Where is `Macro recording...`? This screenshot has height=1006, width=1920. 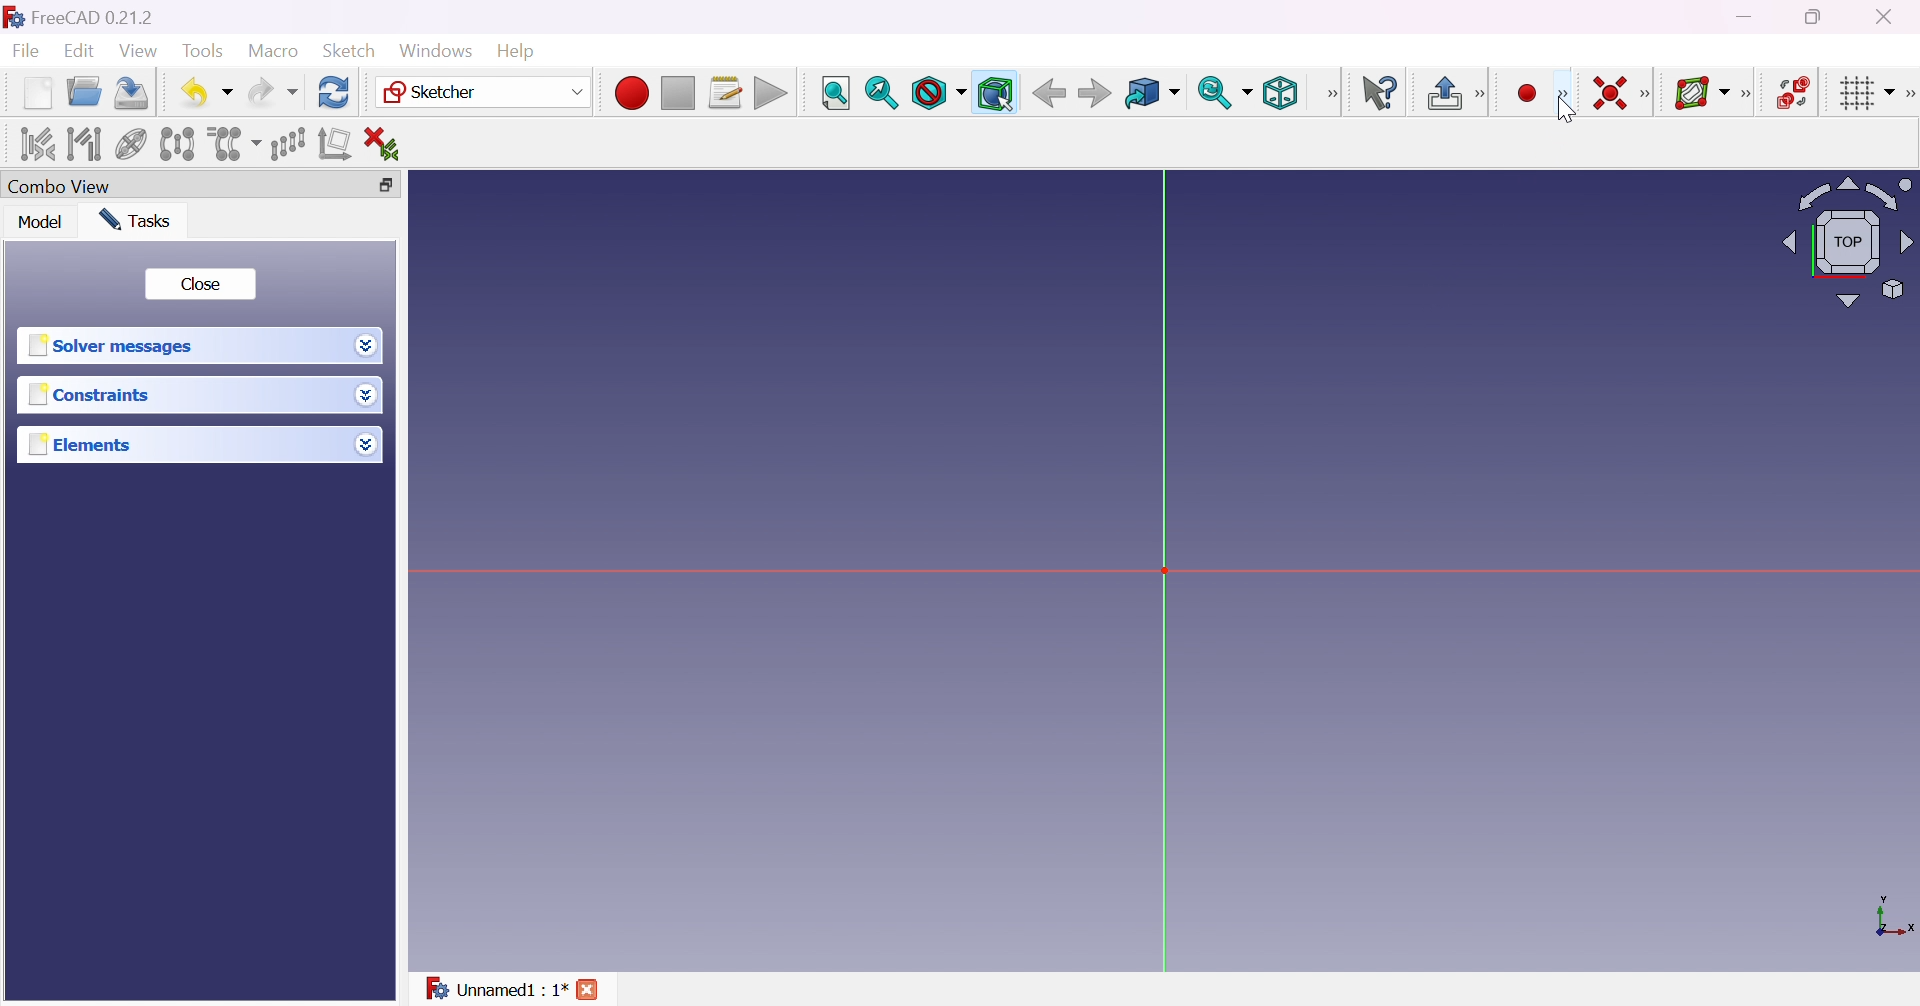 Macro recording... is located at coordinates (631, 90).